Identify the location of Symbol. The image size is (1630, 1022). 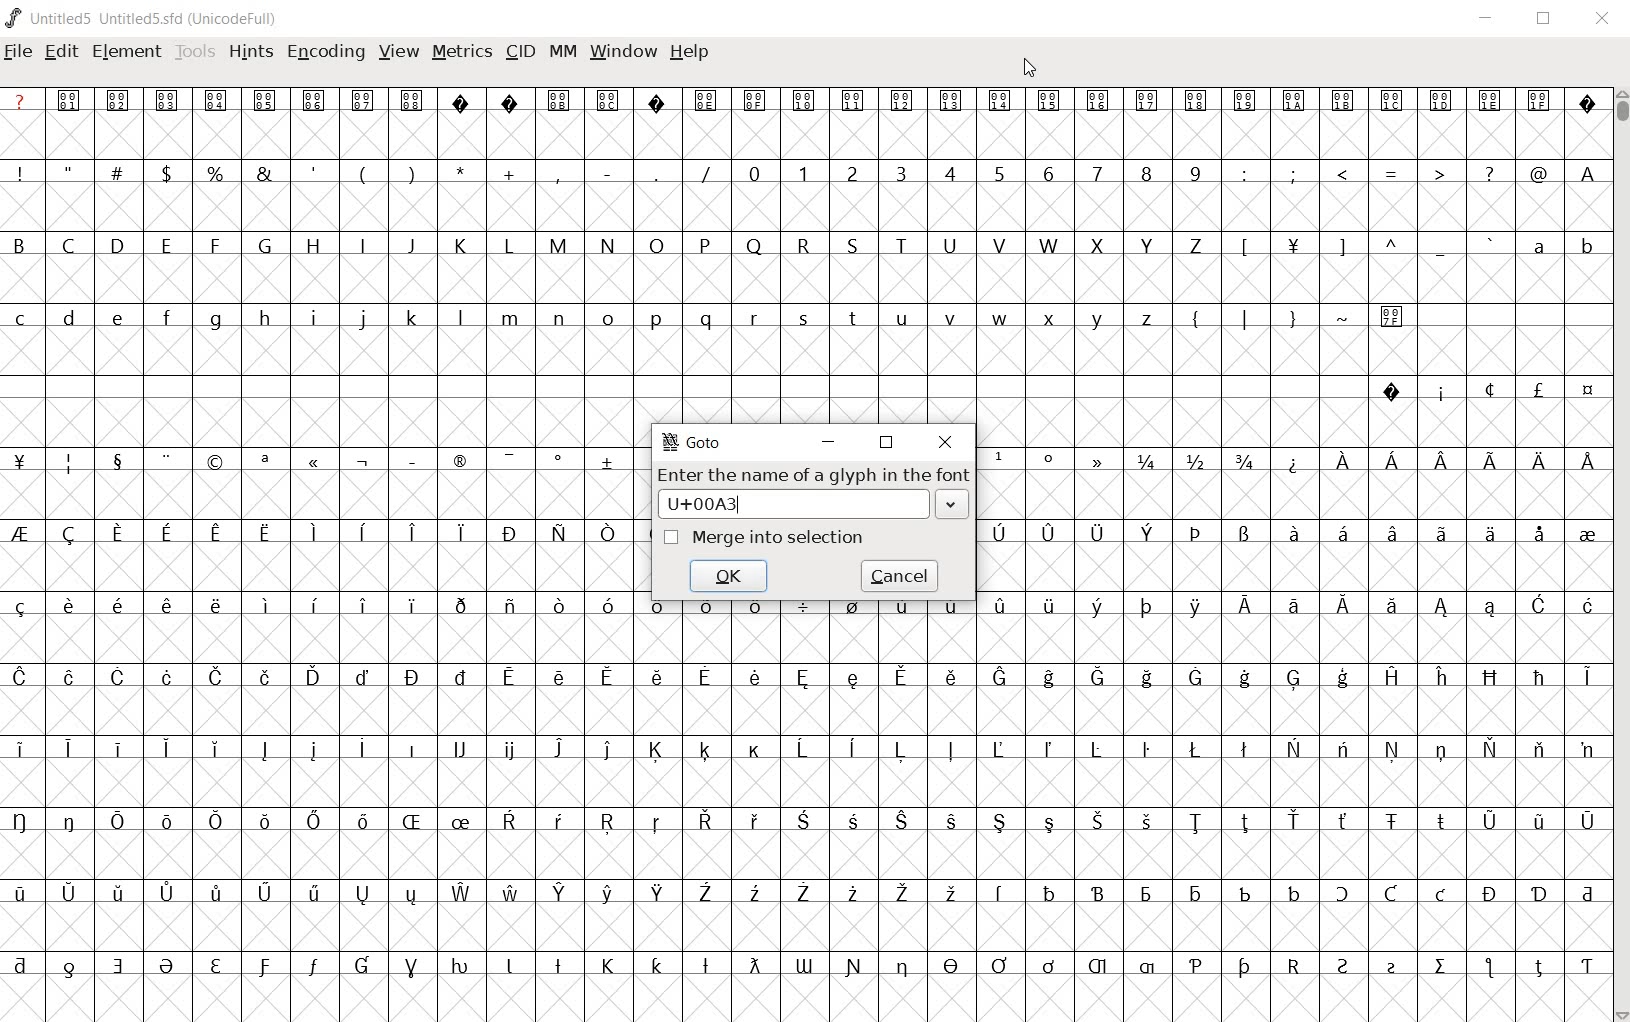
(852, 894).